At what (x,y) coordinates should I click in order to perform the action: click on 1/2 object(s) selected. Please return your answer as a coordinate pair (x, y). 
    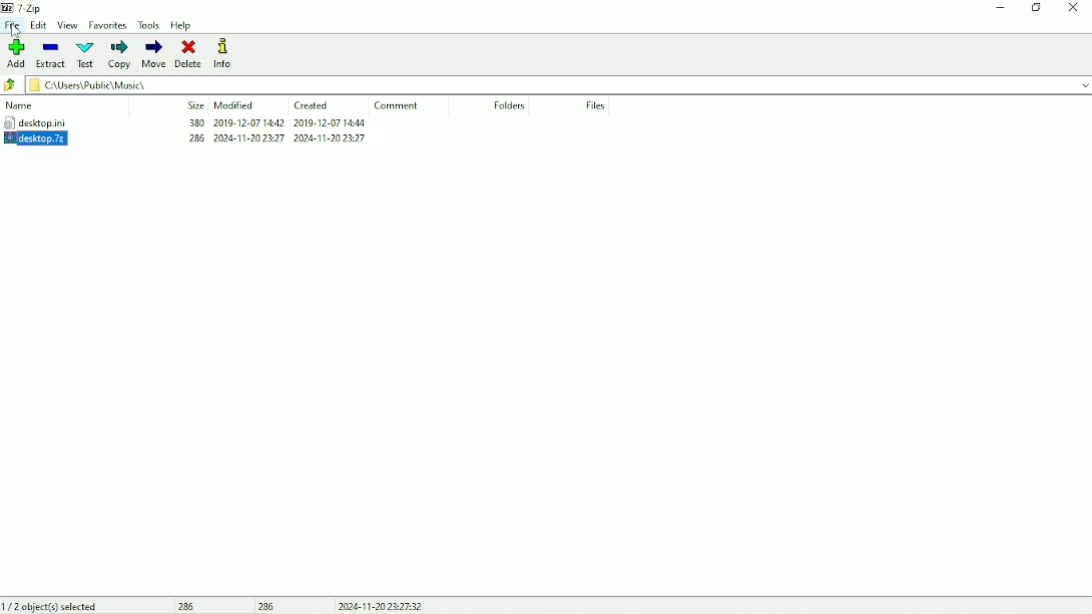
    Looking at the image, I should click on (52, 605).